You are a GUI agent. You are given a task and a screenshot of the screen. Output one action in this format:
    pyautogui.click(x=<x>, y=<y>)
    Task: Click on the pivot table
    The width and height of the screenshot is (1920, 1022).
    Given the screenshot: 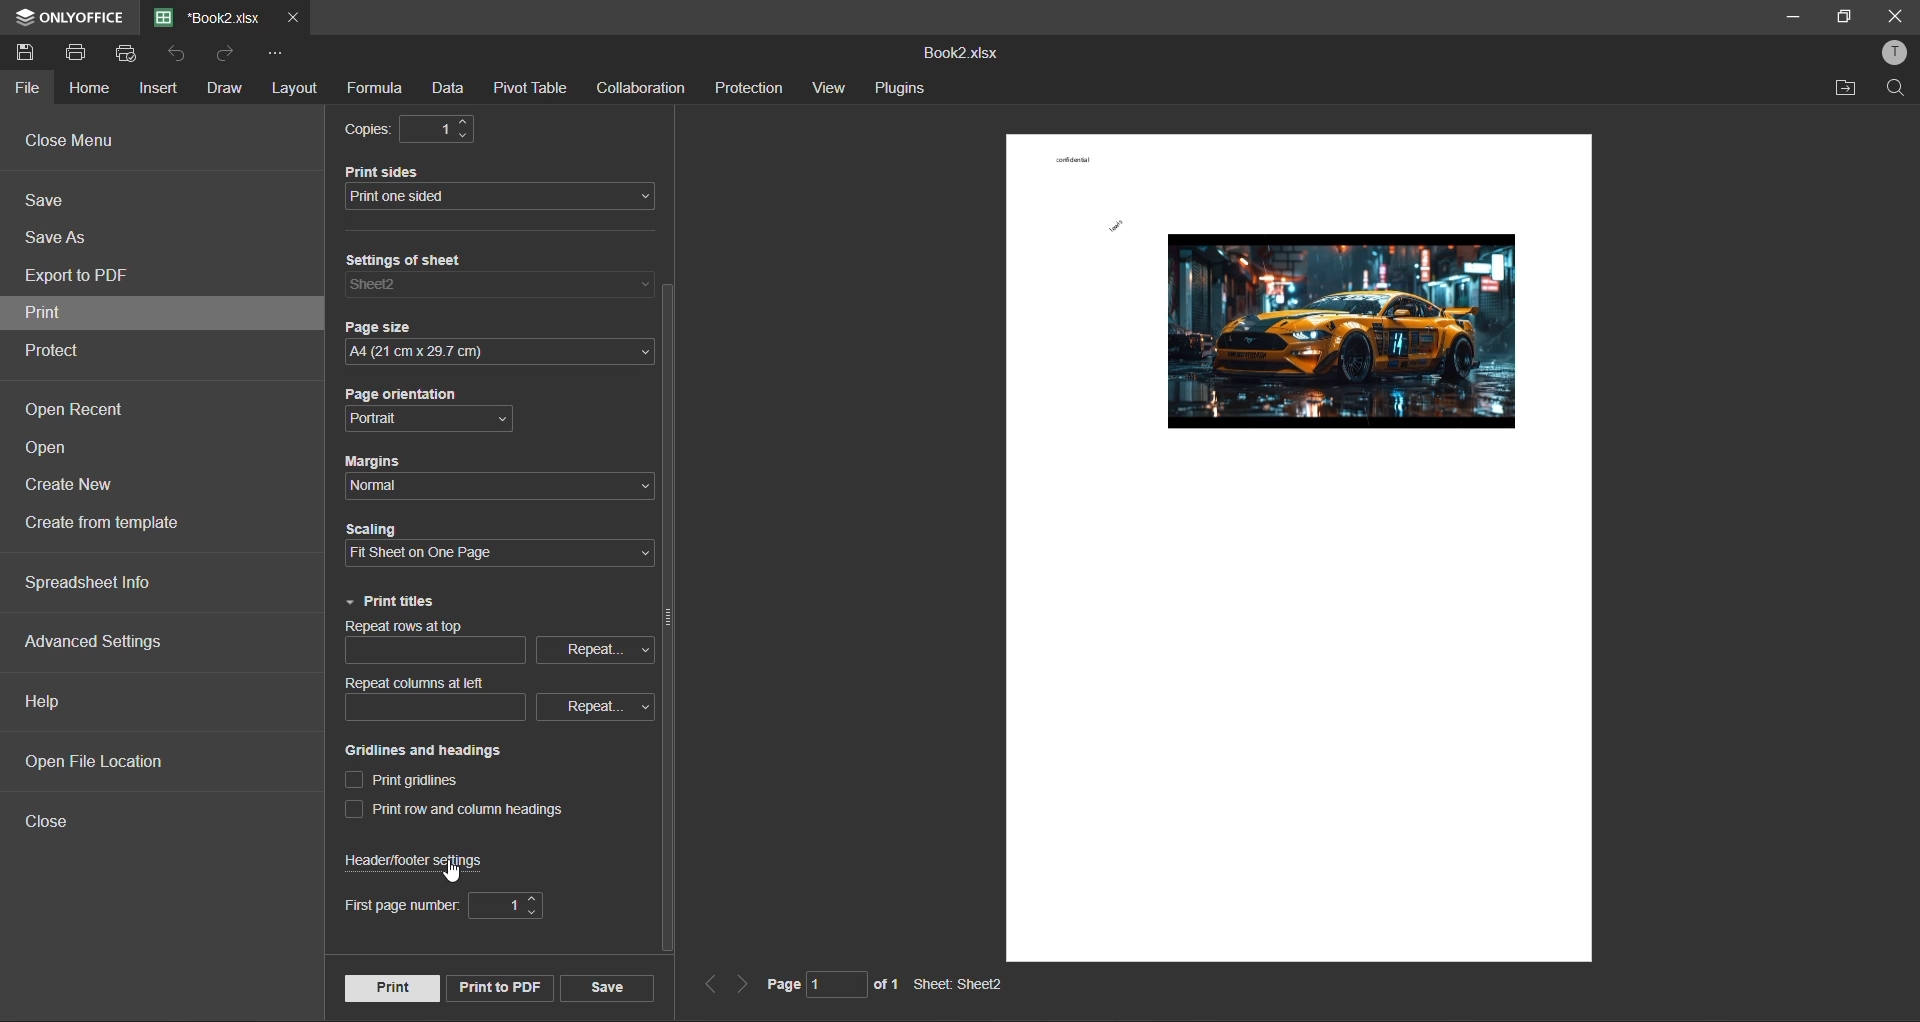 What is the action you would take?
    pyautogui.click(x=529, y=89)
    